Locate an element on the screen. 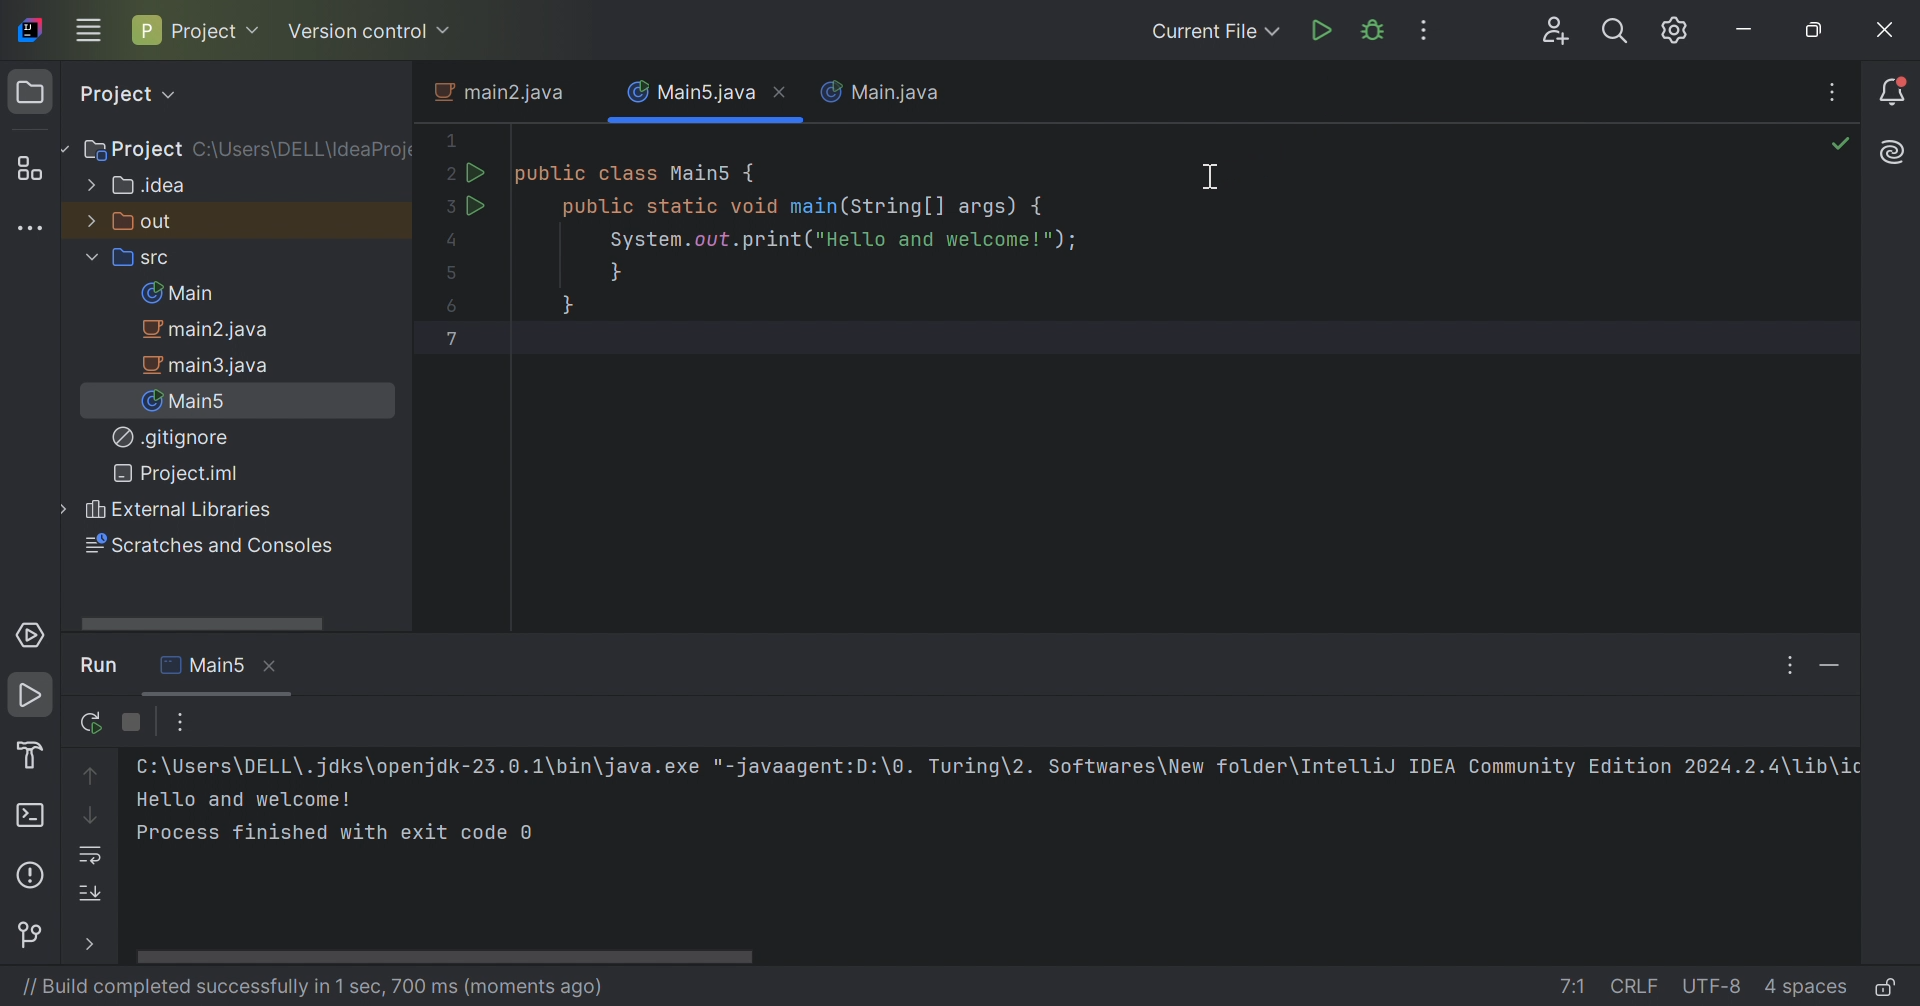 This screenshot has height=1006, width=1920. Down the Stack Trace is located at coordinates (89, 817).